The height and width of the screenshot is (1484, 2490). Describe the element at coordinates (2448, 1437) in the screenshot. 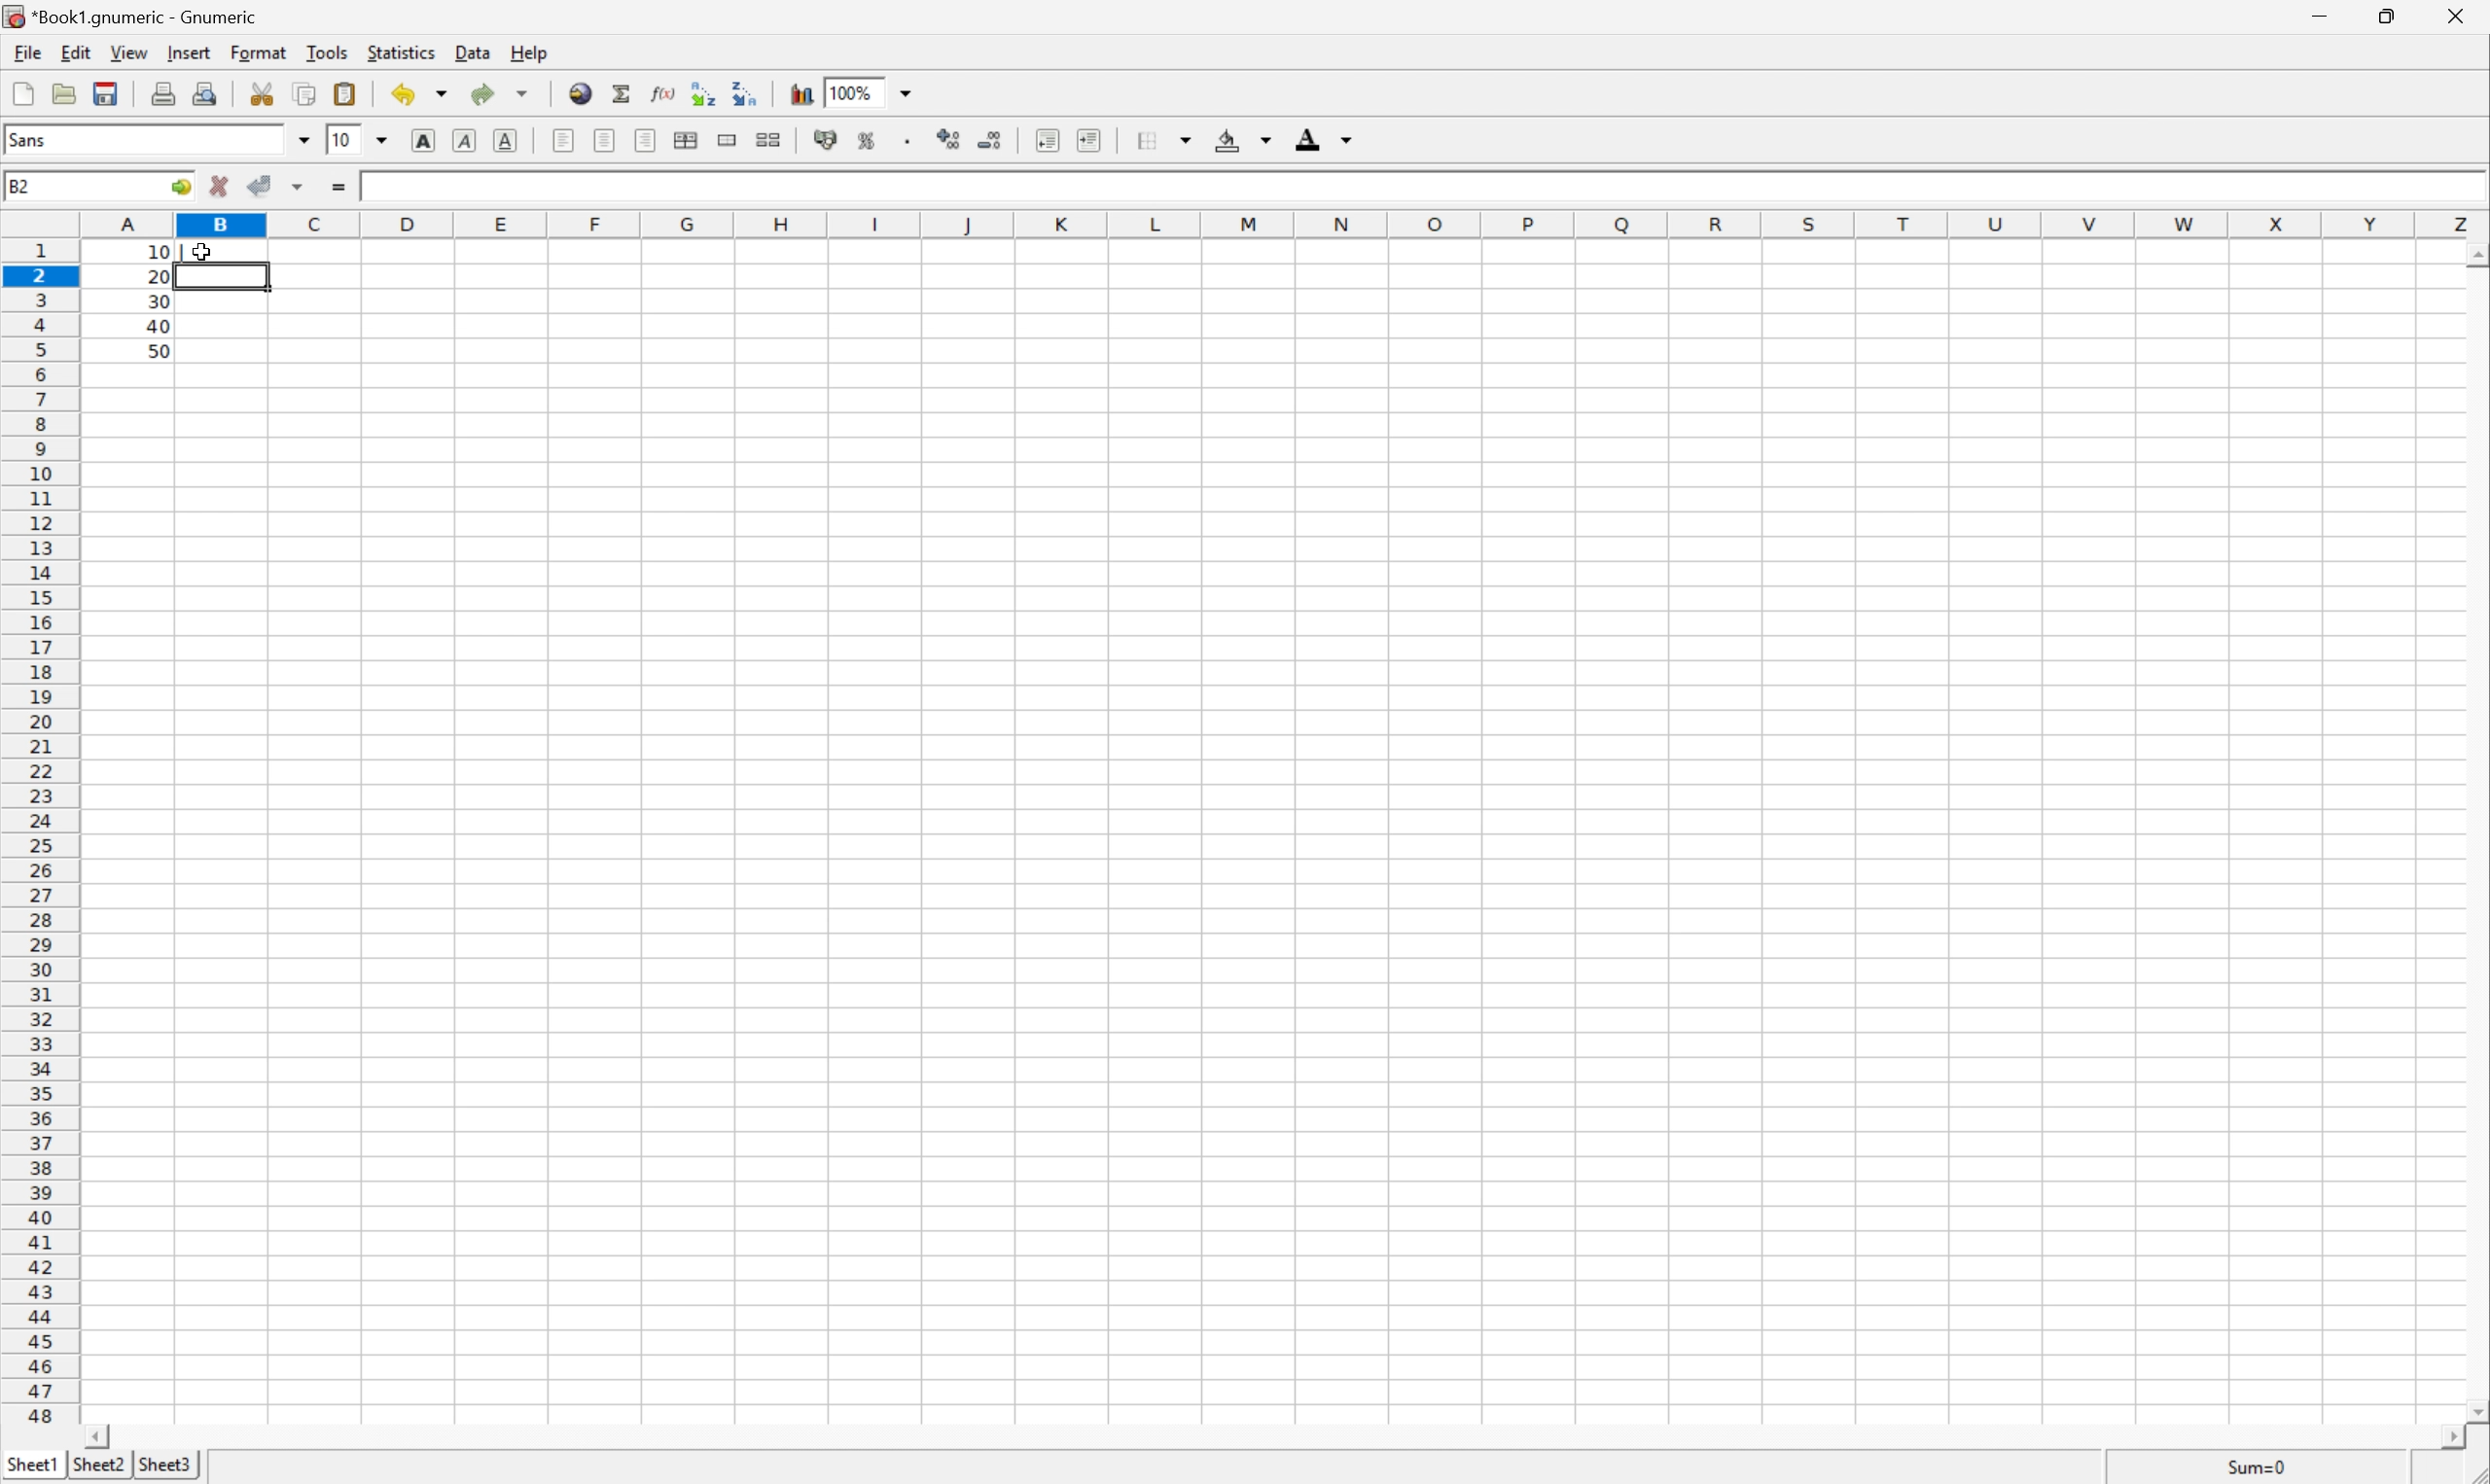

I see `Scroll Right` at that location.